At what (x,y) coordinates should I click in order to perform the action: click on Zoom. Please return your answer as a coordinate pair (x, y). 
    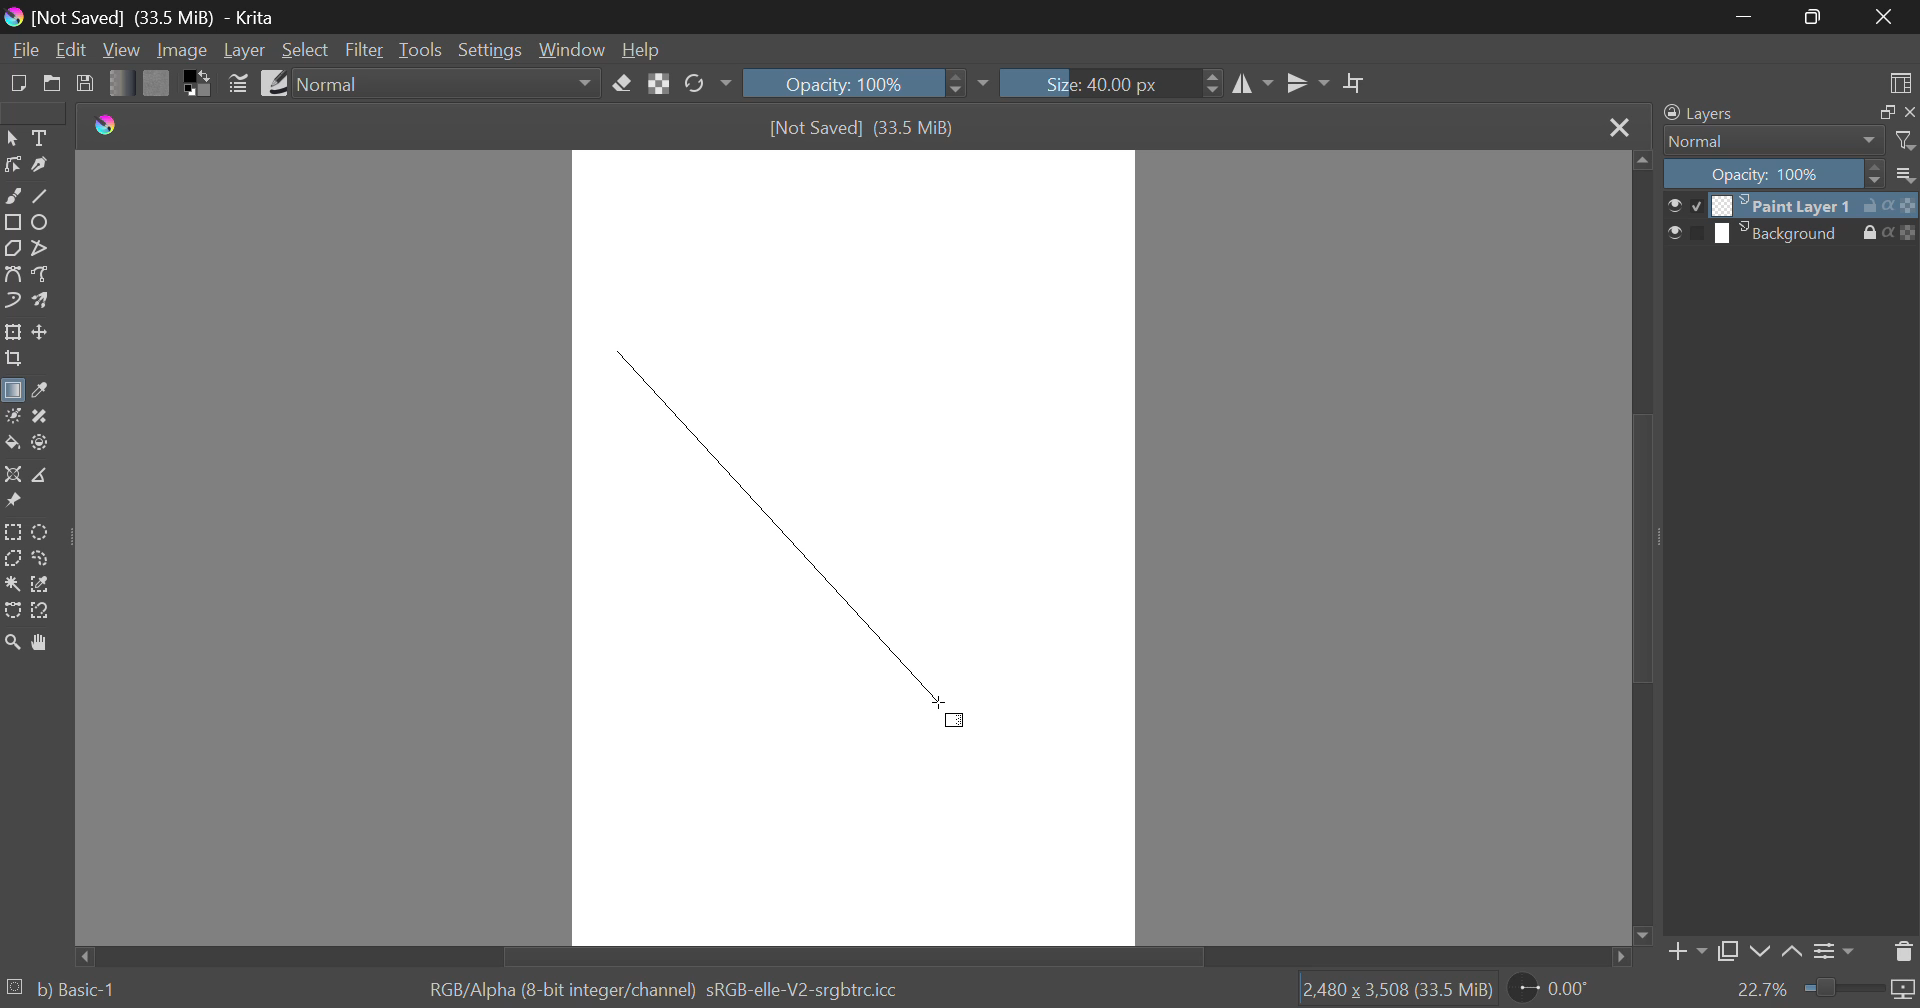
    Looking at the image, I should click on (12, 642).